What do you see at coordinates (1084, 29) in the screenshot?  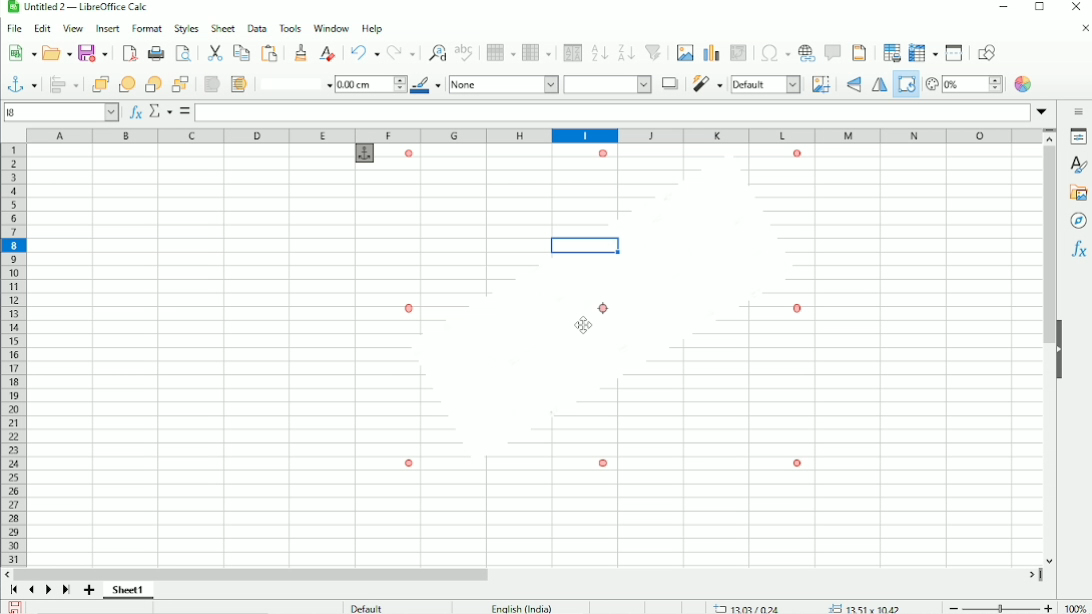 I see `Close document` at bounding box center [1084, 29].